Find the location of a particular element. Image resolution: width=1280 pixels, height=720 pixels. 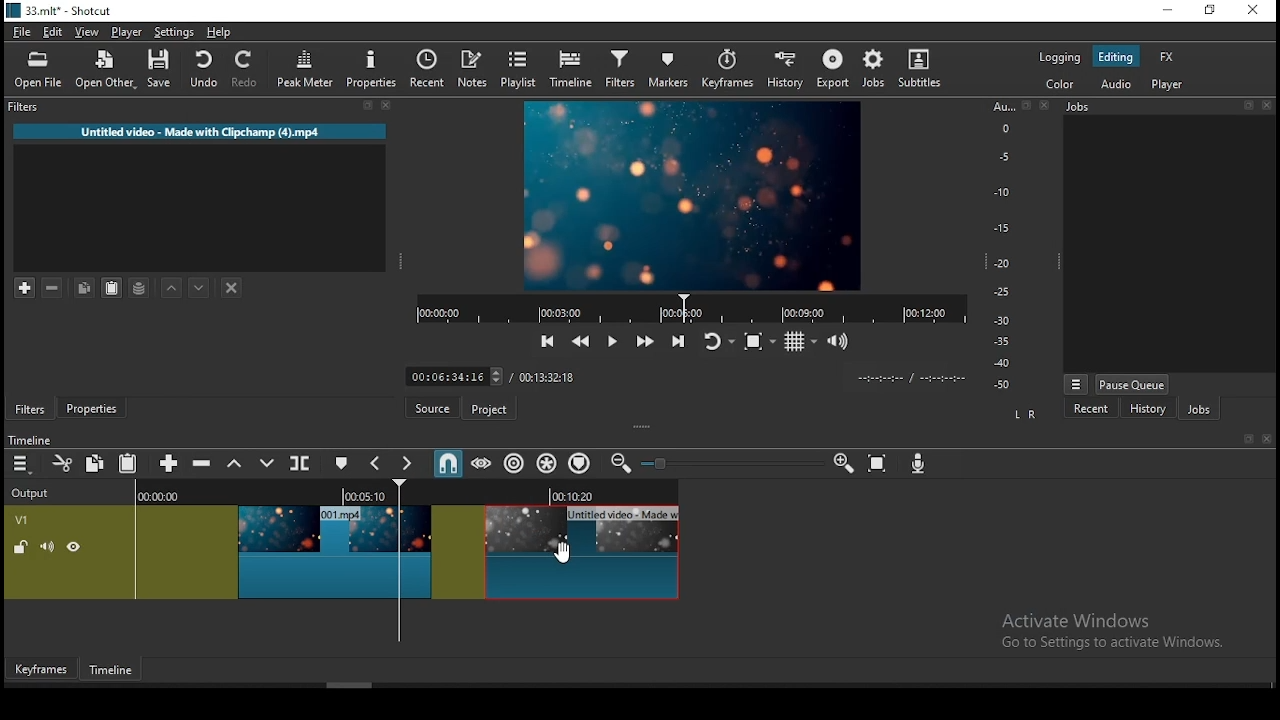

recent is located at coordinates (1091, 408).